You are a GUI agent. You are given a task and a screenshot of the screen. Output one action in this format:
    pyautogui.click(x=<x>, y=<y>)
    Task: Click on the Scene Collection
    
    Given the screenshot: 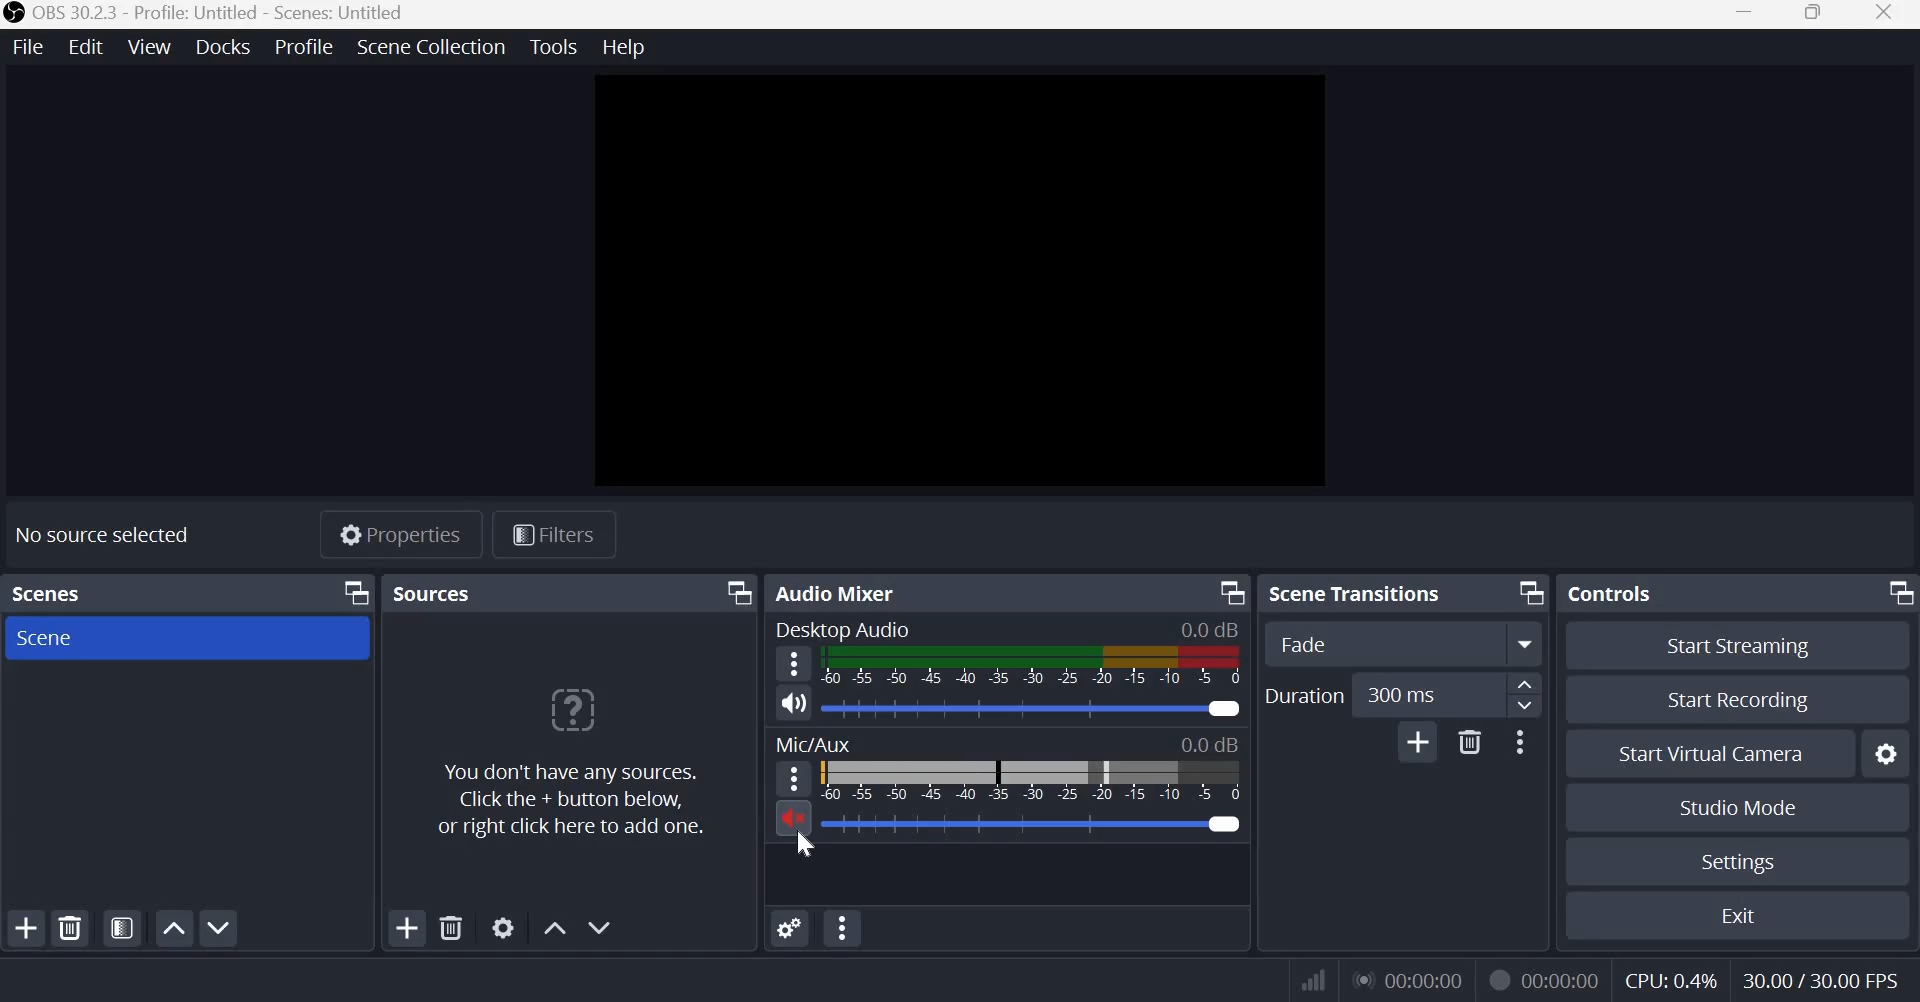 What is the action you would take?
    pyautogui.click(x=430, y=46)
    